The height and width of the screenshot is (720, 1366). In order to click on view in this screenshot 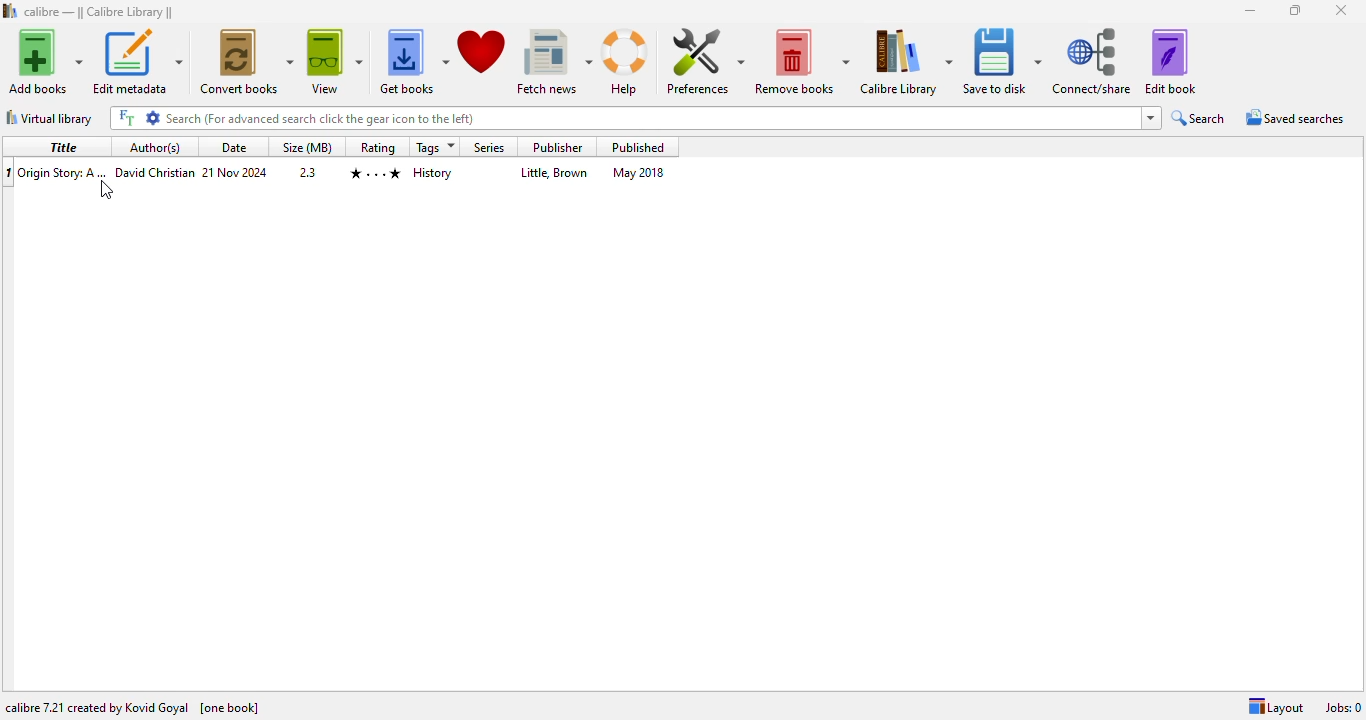, I will do `click(335, 62)`.